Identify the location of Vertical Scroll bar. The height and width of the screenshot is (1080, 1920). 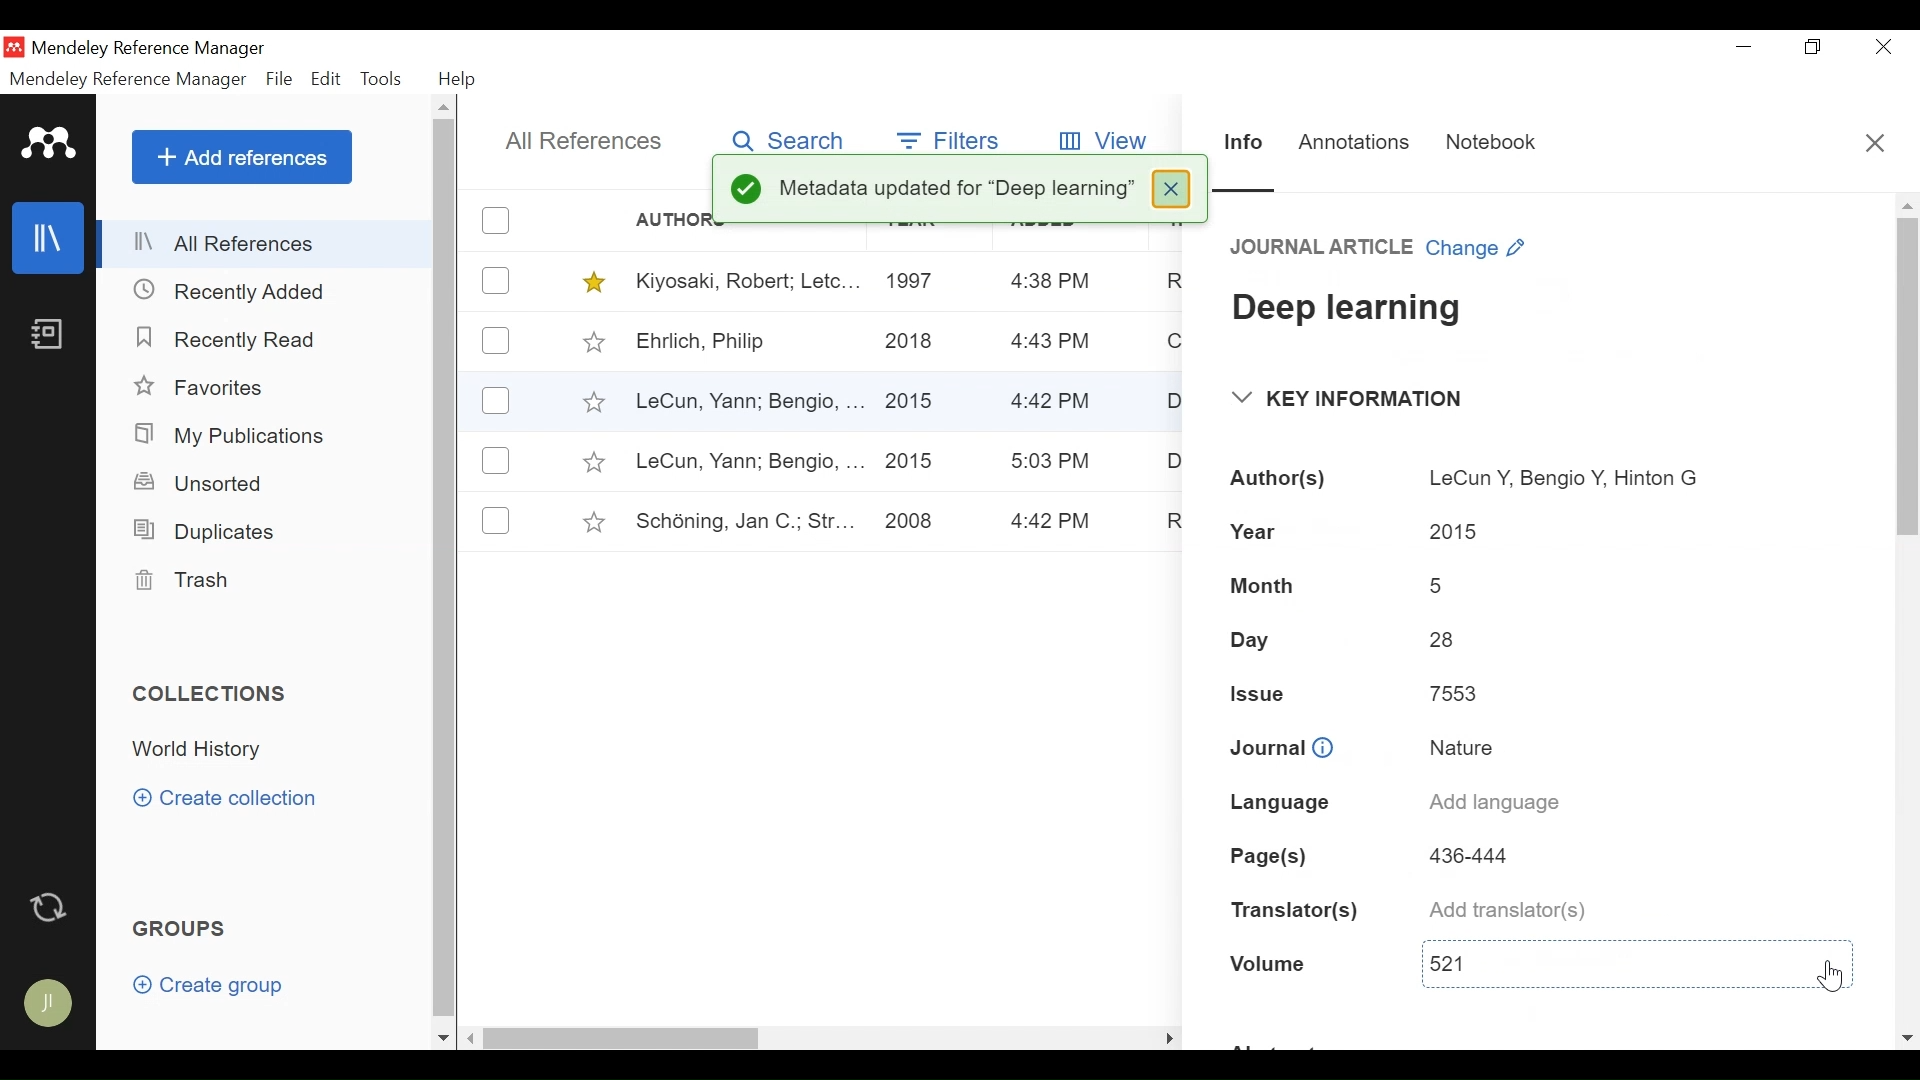
(448, 572).